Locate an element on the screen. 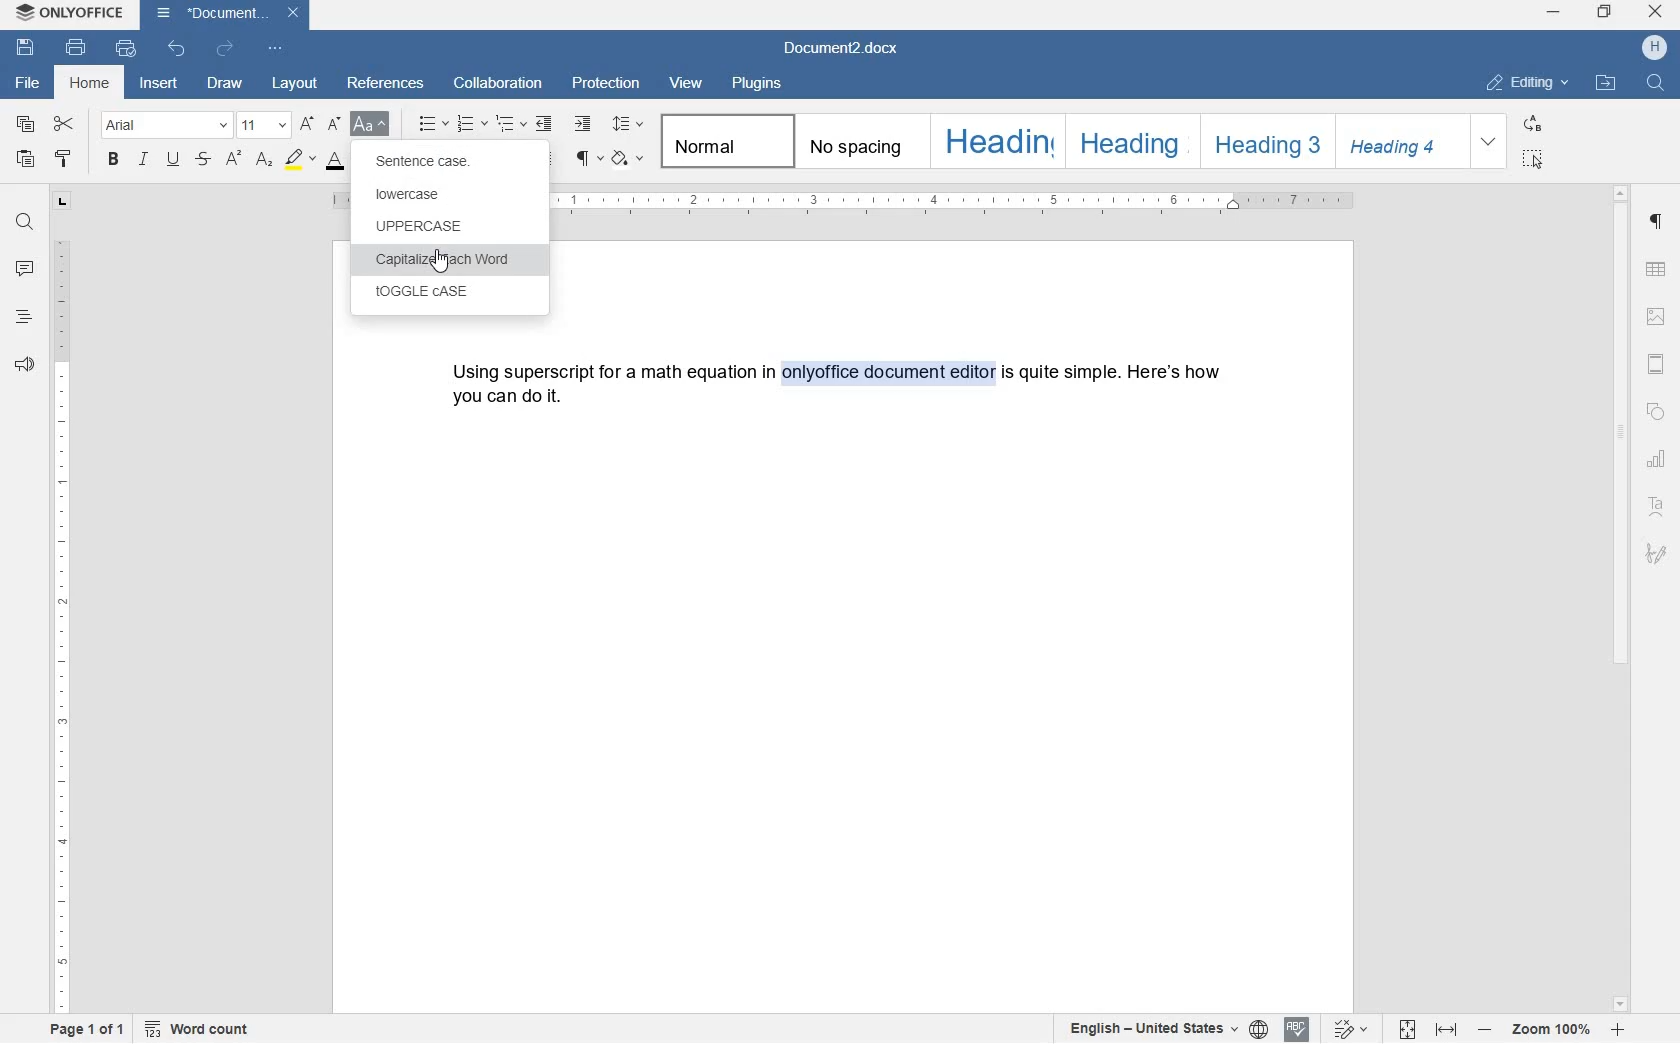 The width and height of the screenshot is (1680, 1044). increase indent is located at coordinates (582, 124).